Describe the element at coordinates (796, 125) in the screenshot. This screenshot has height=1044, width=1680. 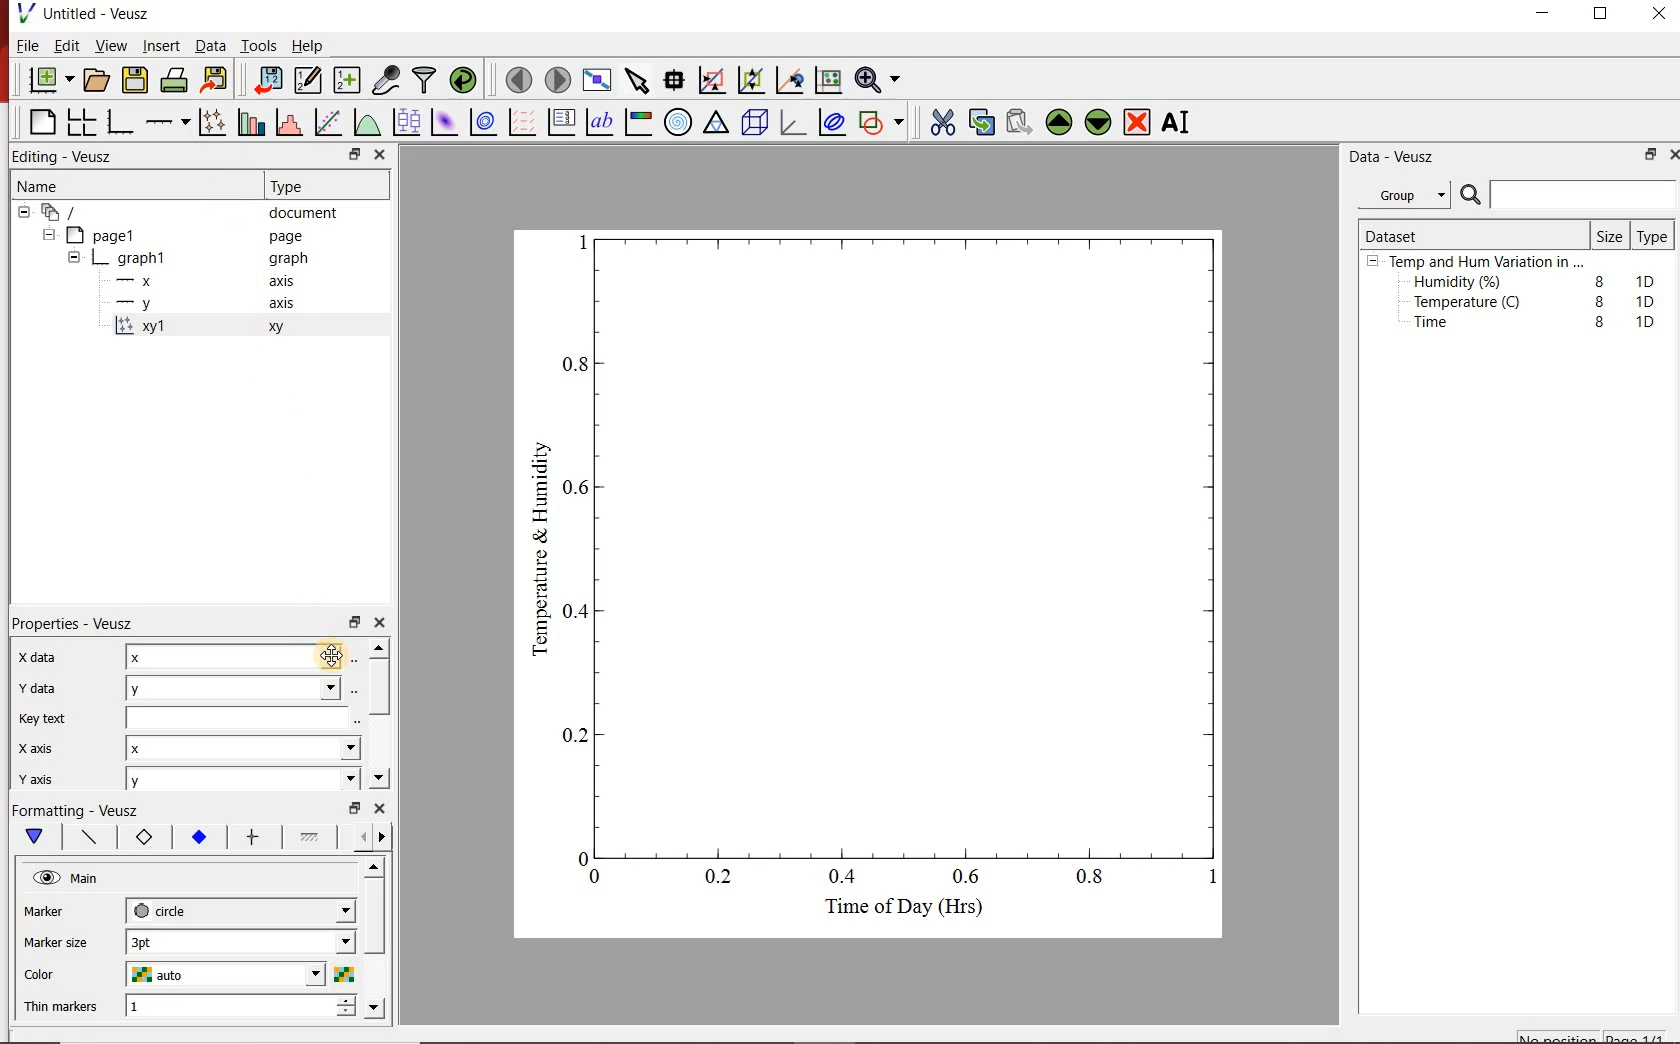
I see `3d graph` at that location.